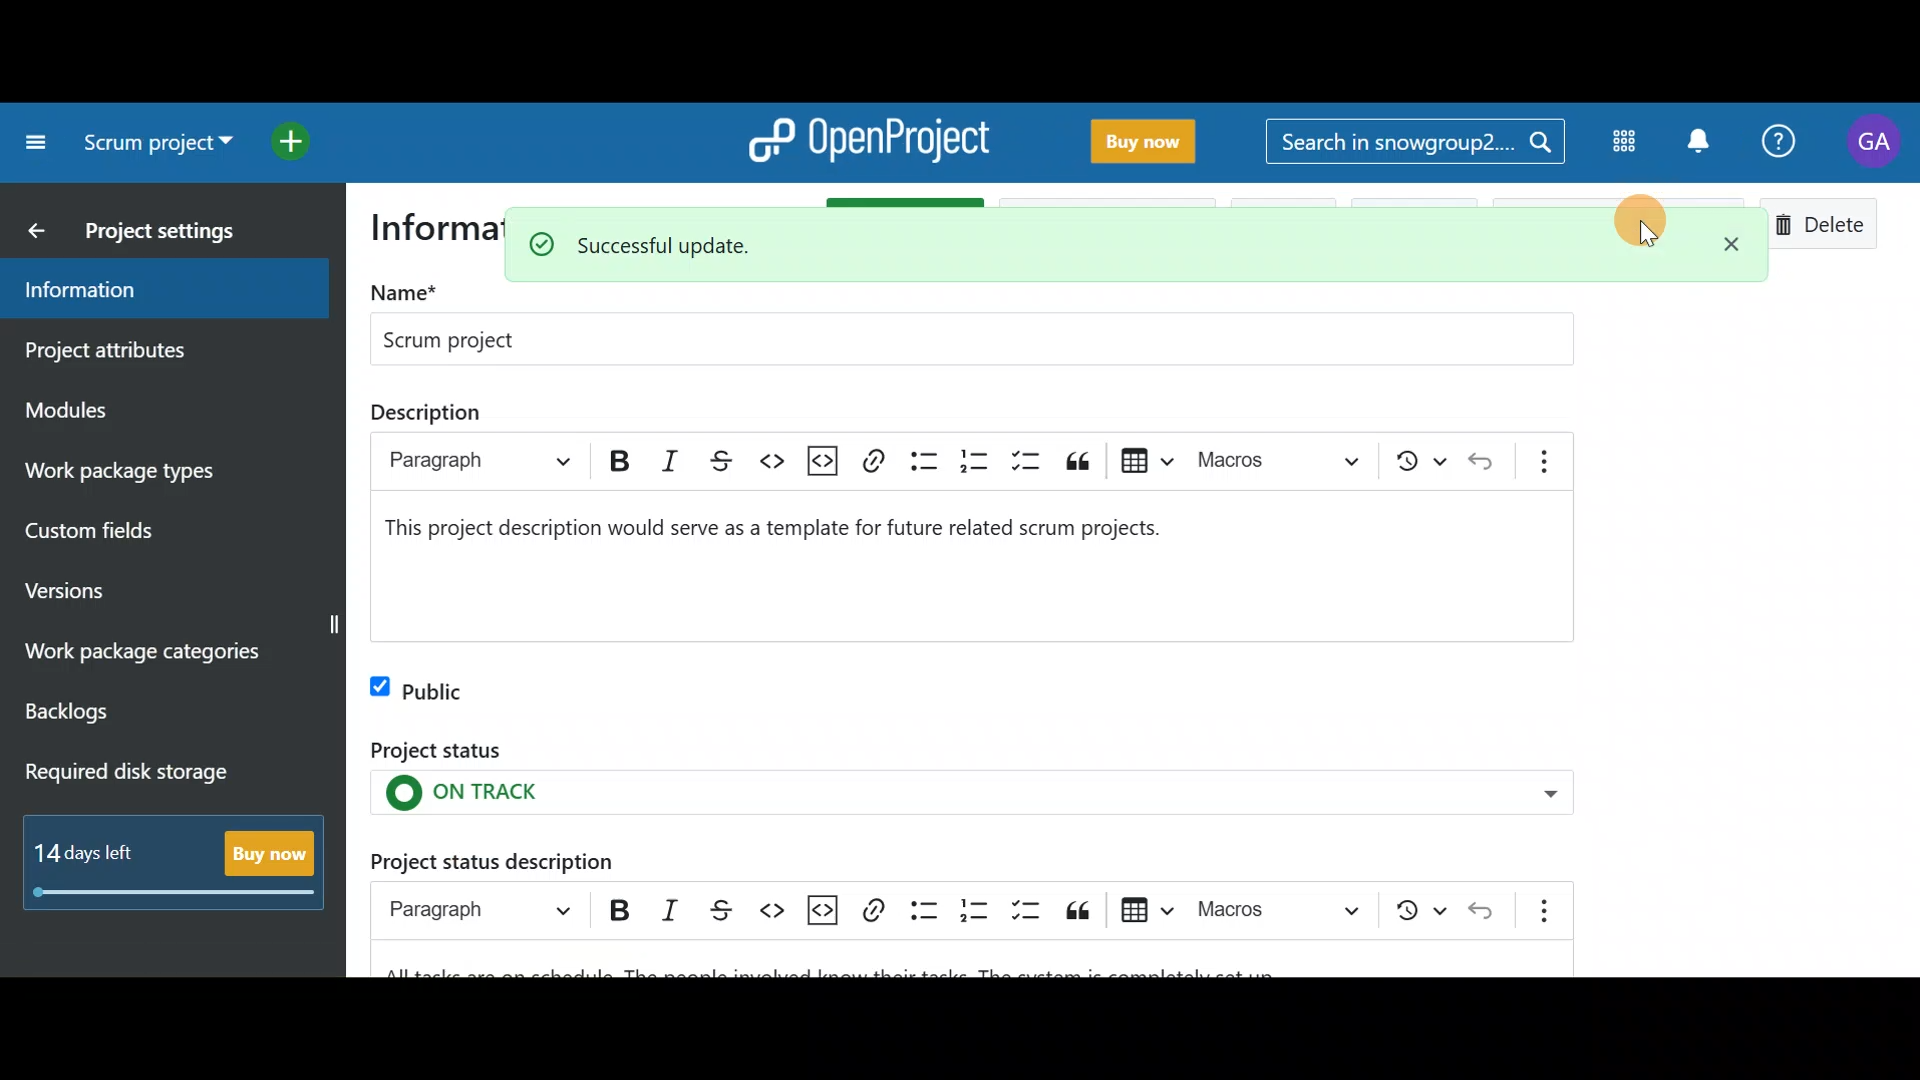 This screenshot has width=1920, height=1080. I want to click on link, so click(874, 460).